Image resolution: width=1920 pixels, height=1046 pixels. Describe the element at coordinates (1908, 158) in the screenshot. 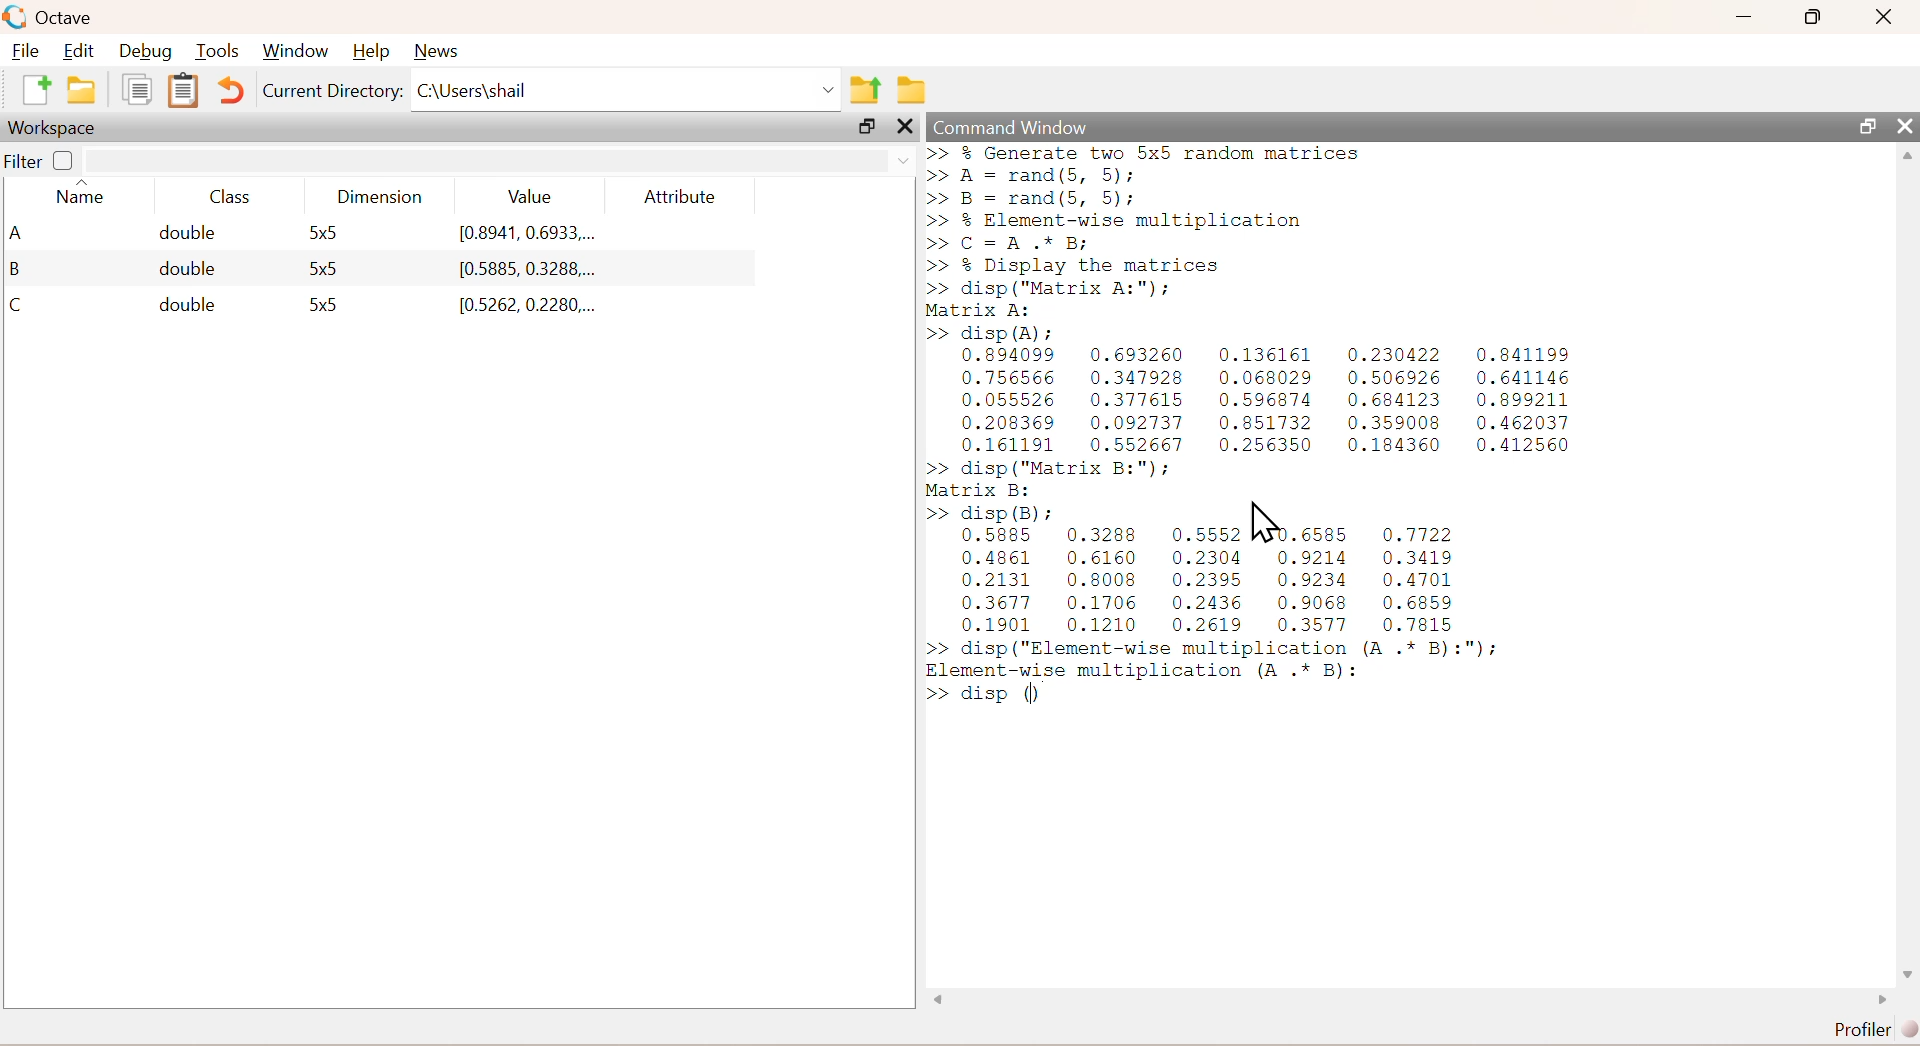

I see `Up` at that location.